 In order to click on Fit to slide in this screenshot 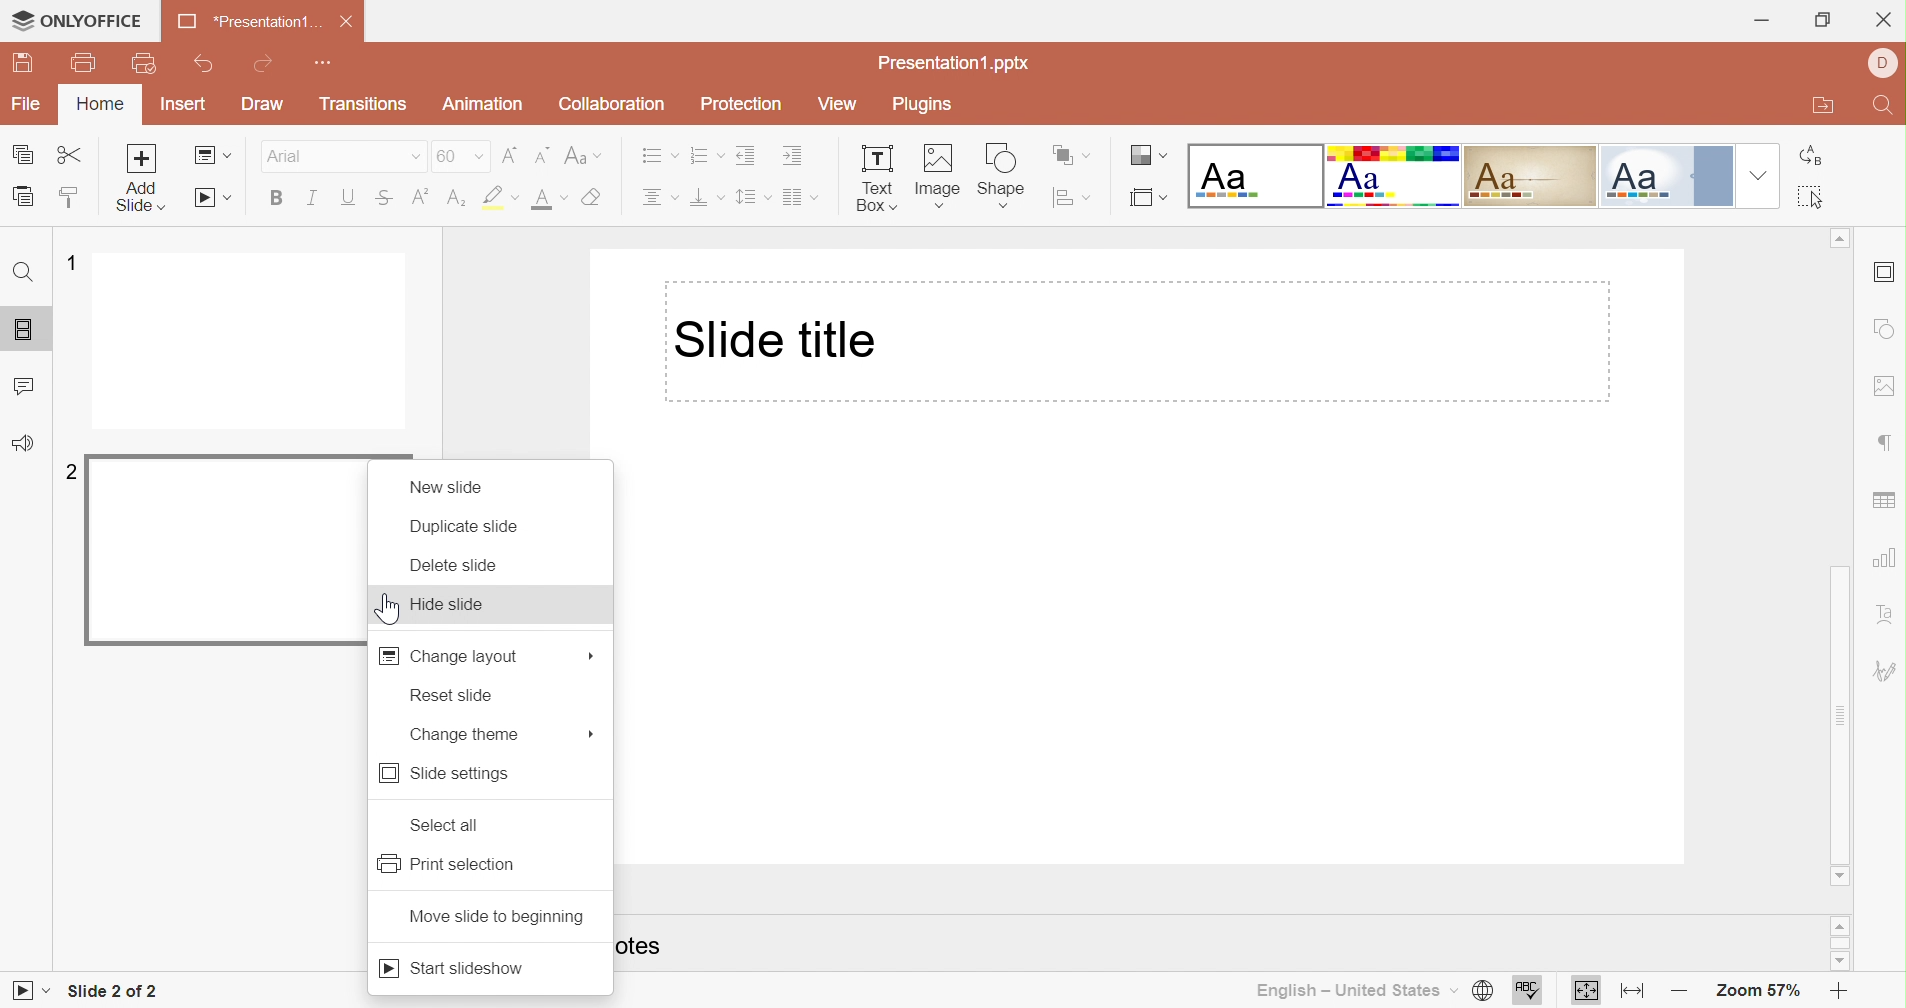, I will do `click(1589, 989)`.